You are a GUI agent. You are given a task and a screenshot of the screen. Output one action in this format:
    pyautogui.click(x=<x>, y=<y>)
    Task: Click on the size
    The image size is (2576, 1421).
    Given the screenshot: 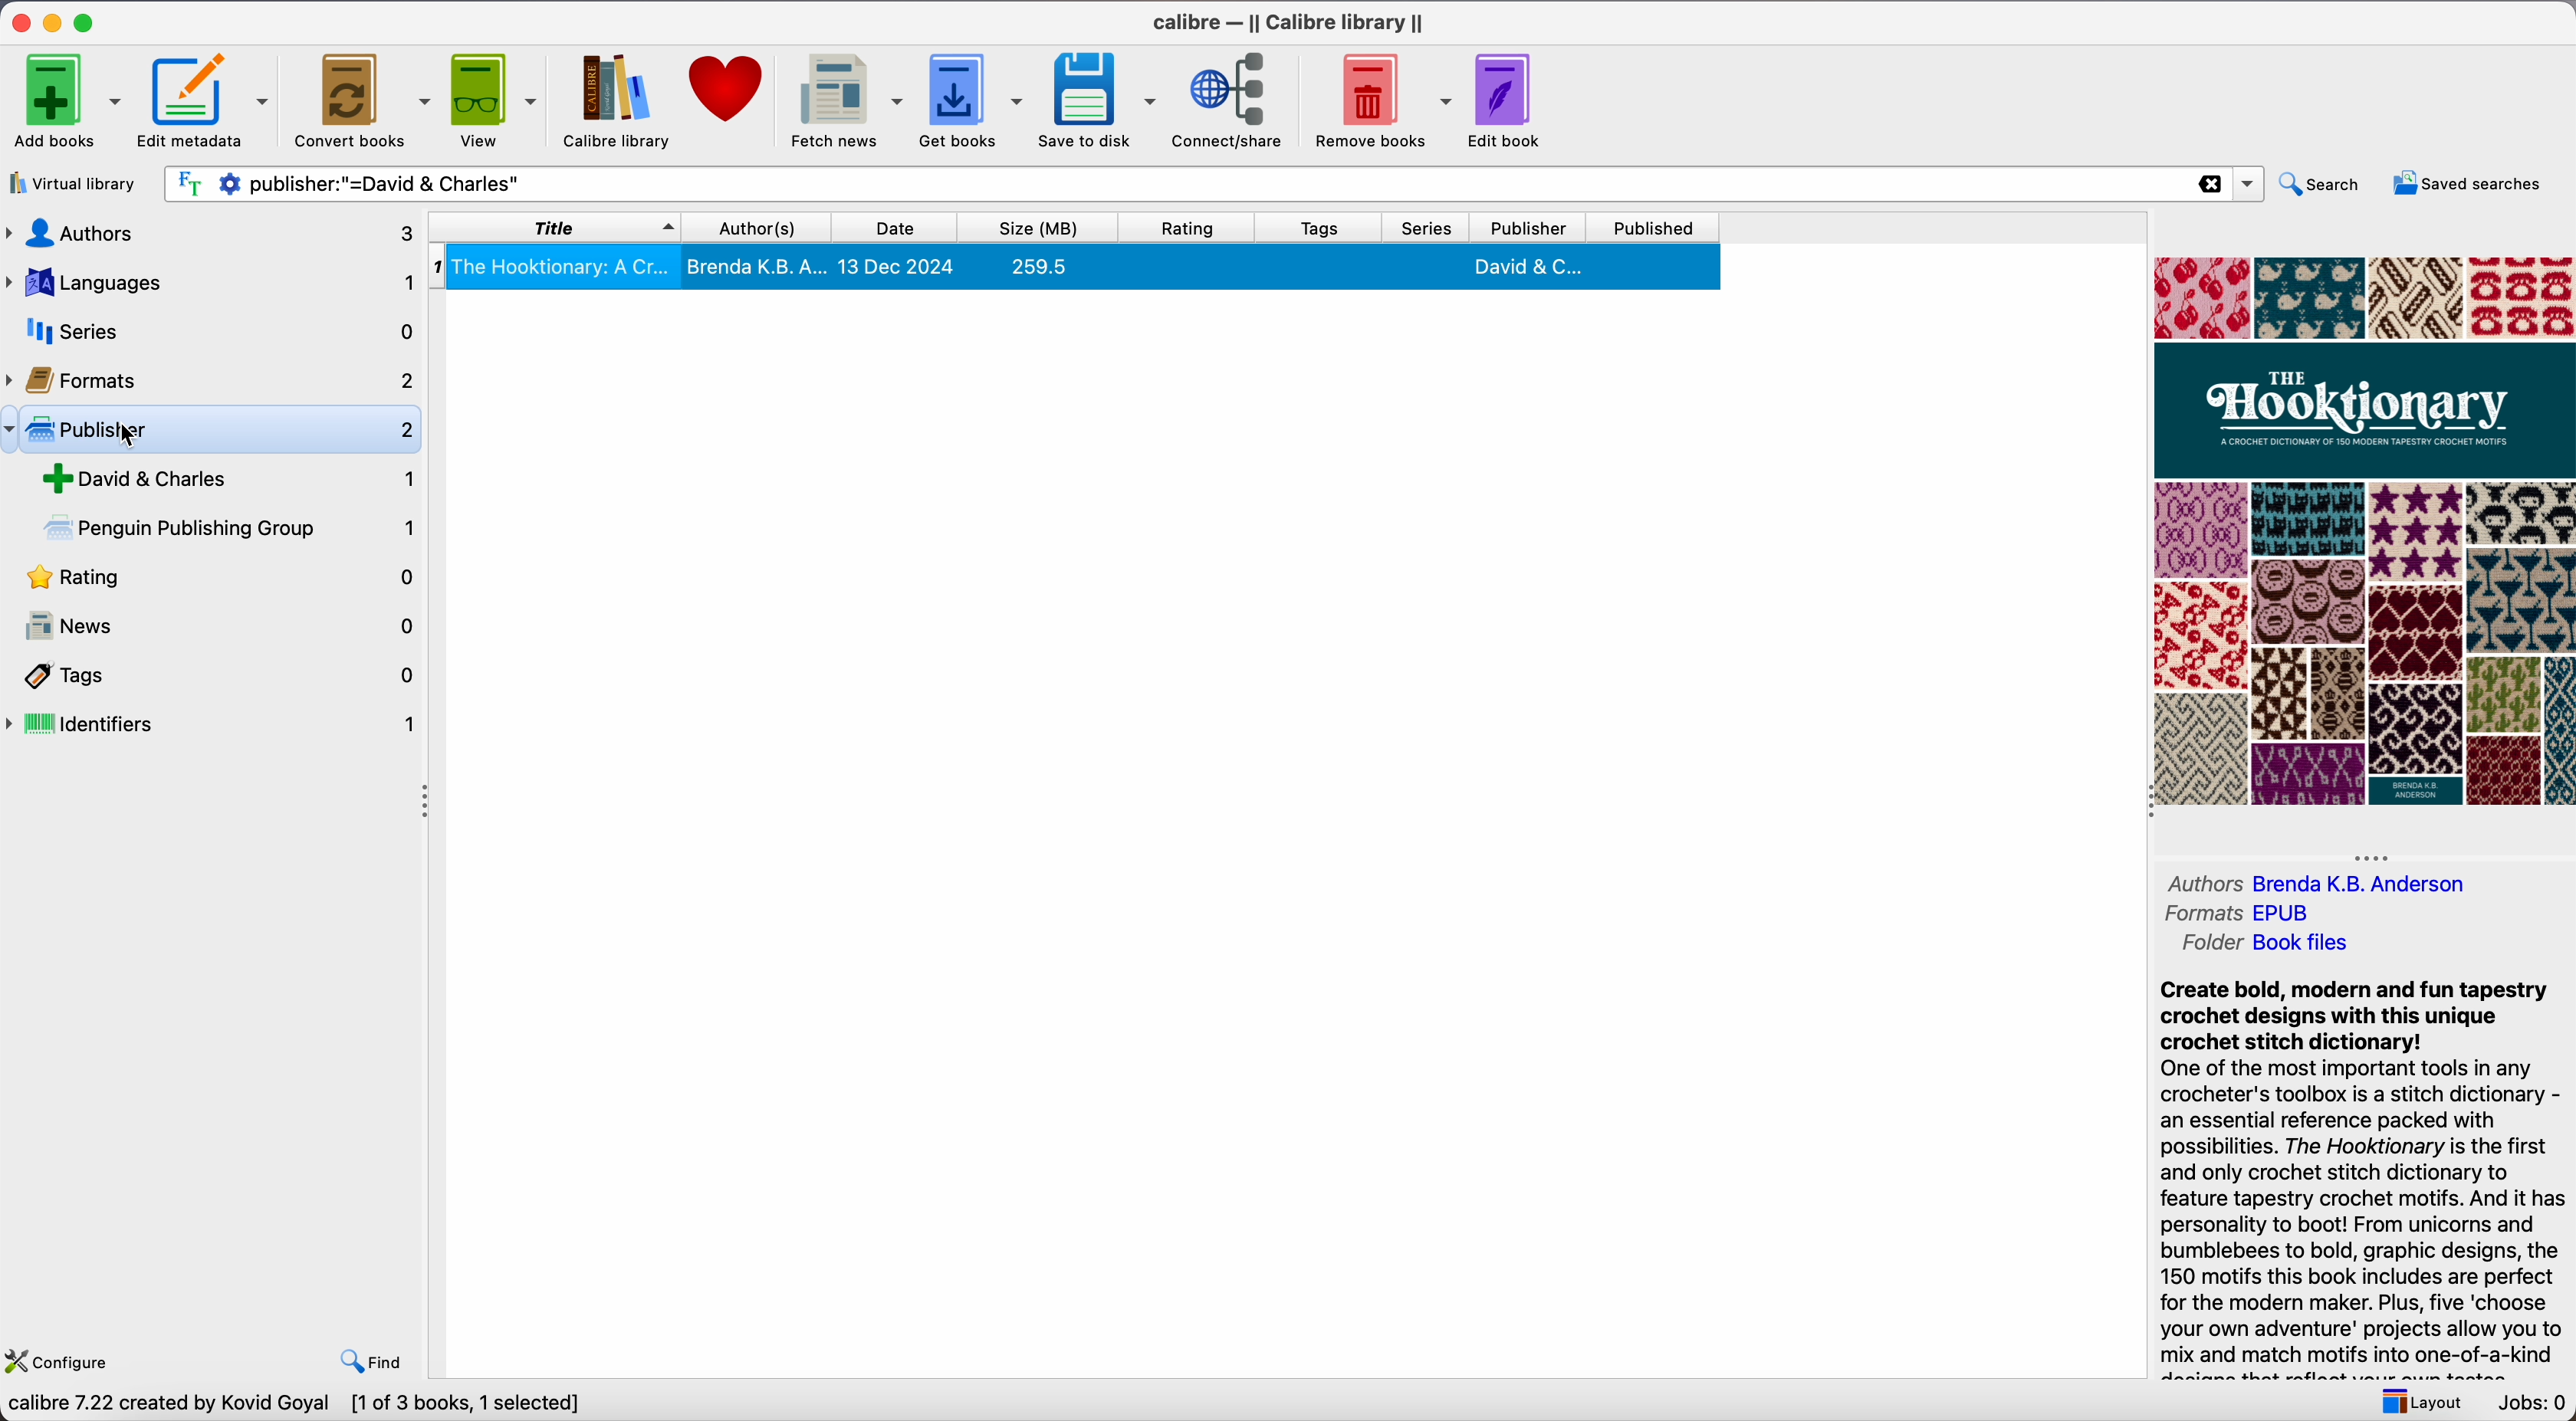 What is the action you would take?
    pyautogui.click(x=1049, y=227)
    